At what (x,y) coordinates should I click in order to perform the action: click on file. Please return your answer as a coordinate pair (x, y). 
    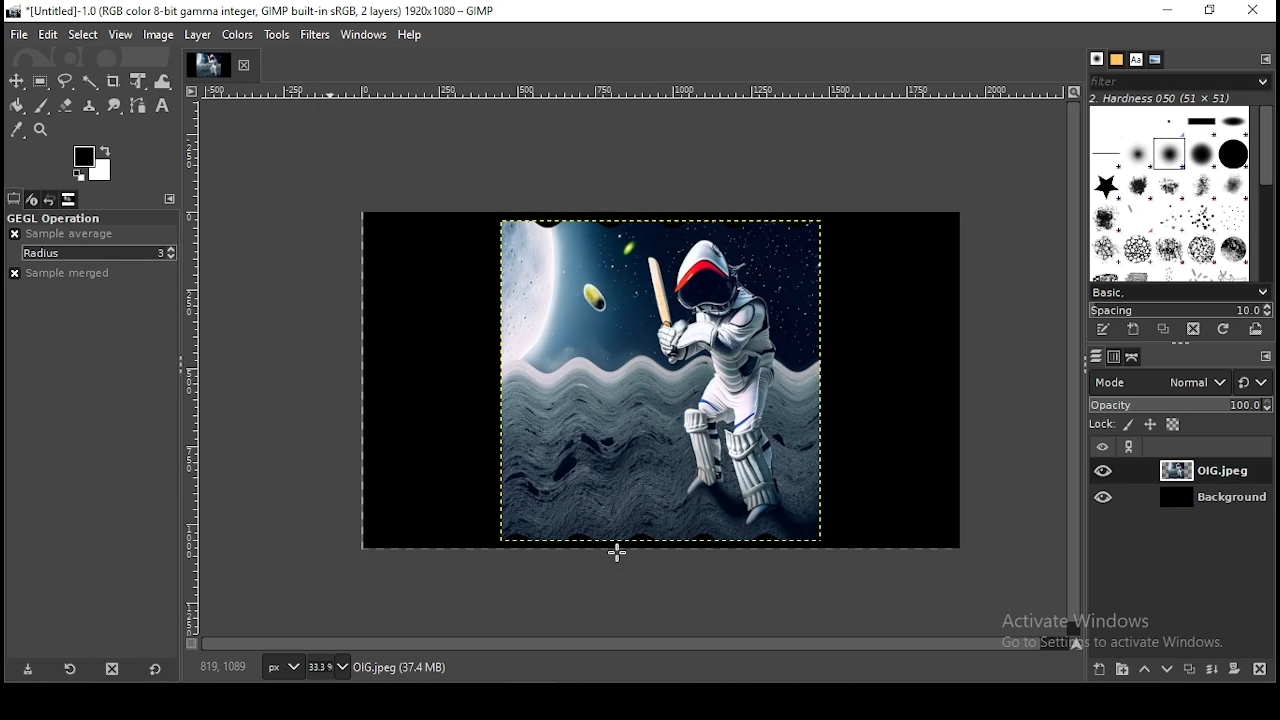
    Looking at the image, I should click on (21, 35).